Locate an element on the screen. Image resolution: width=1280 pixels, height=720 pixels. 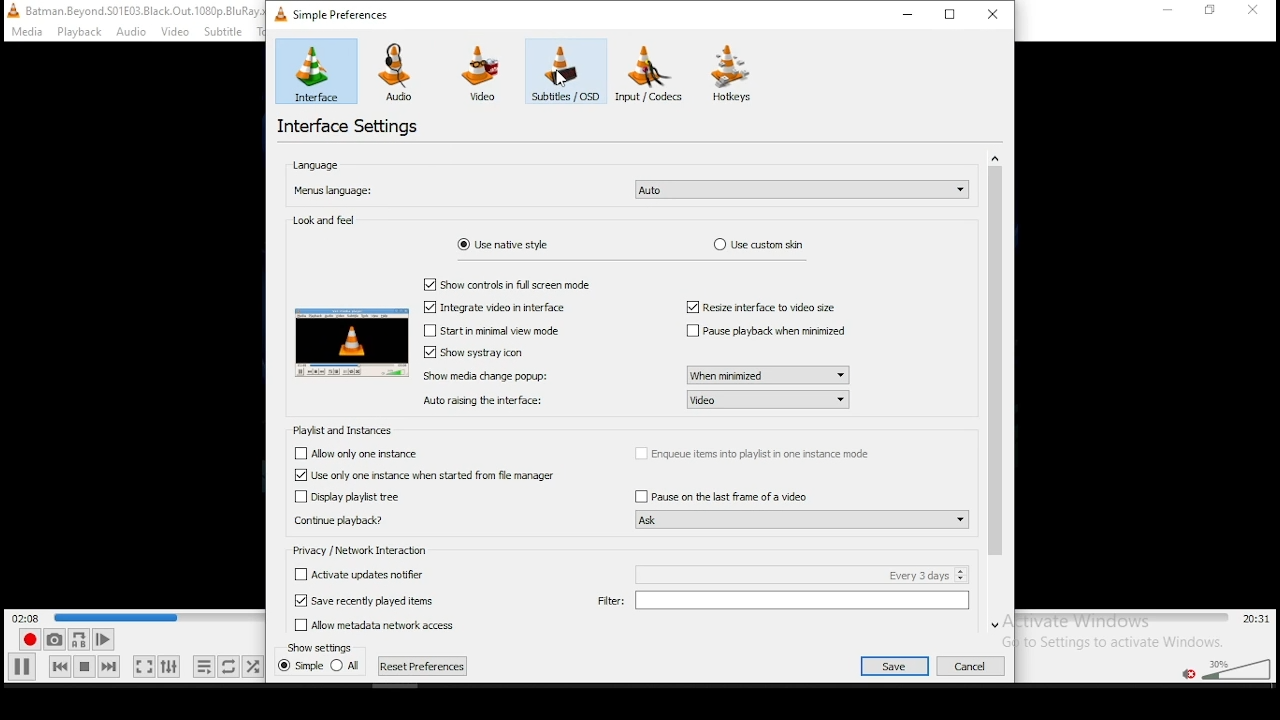
next track in playlist. Skips forward when held is located at coordinates (108, 666).